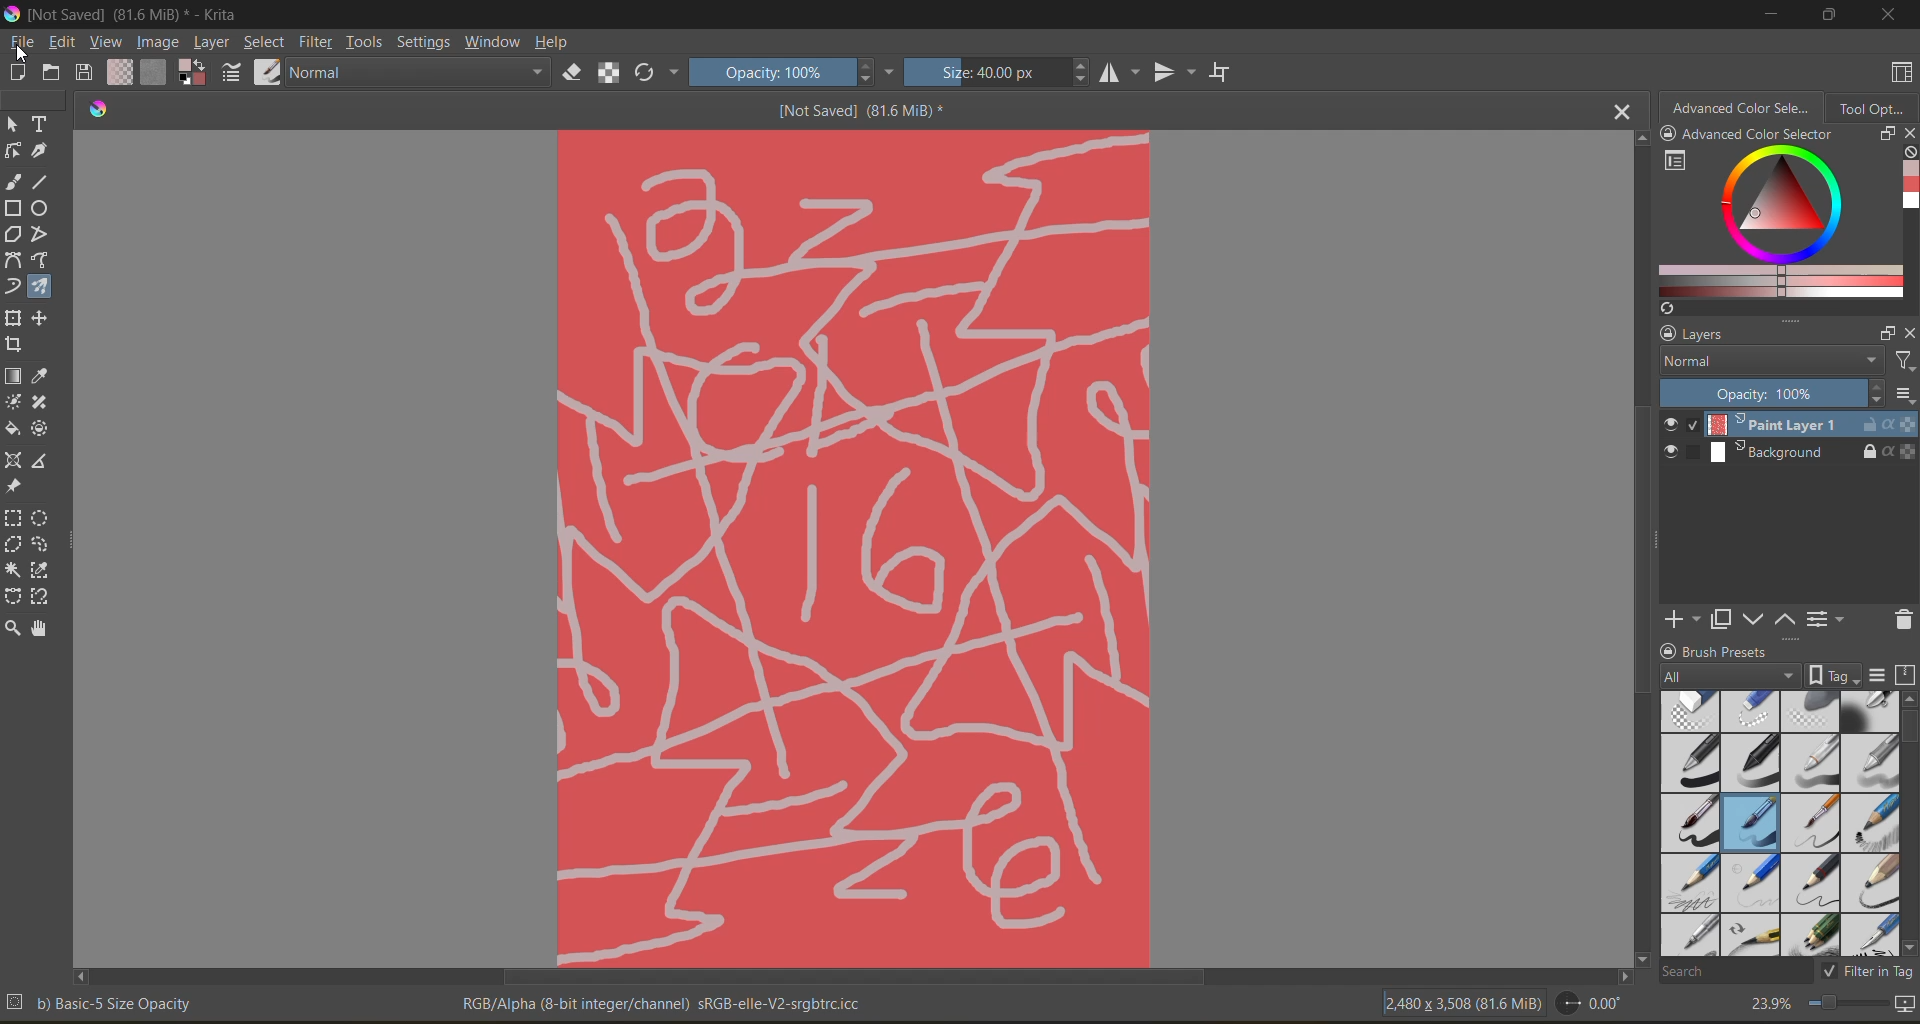  Describe the element at coordinates (12, 181) in the screenshot. I see `tool` at that location.